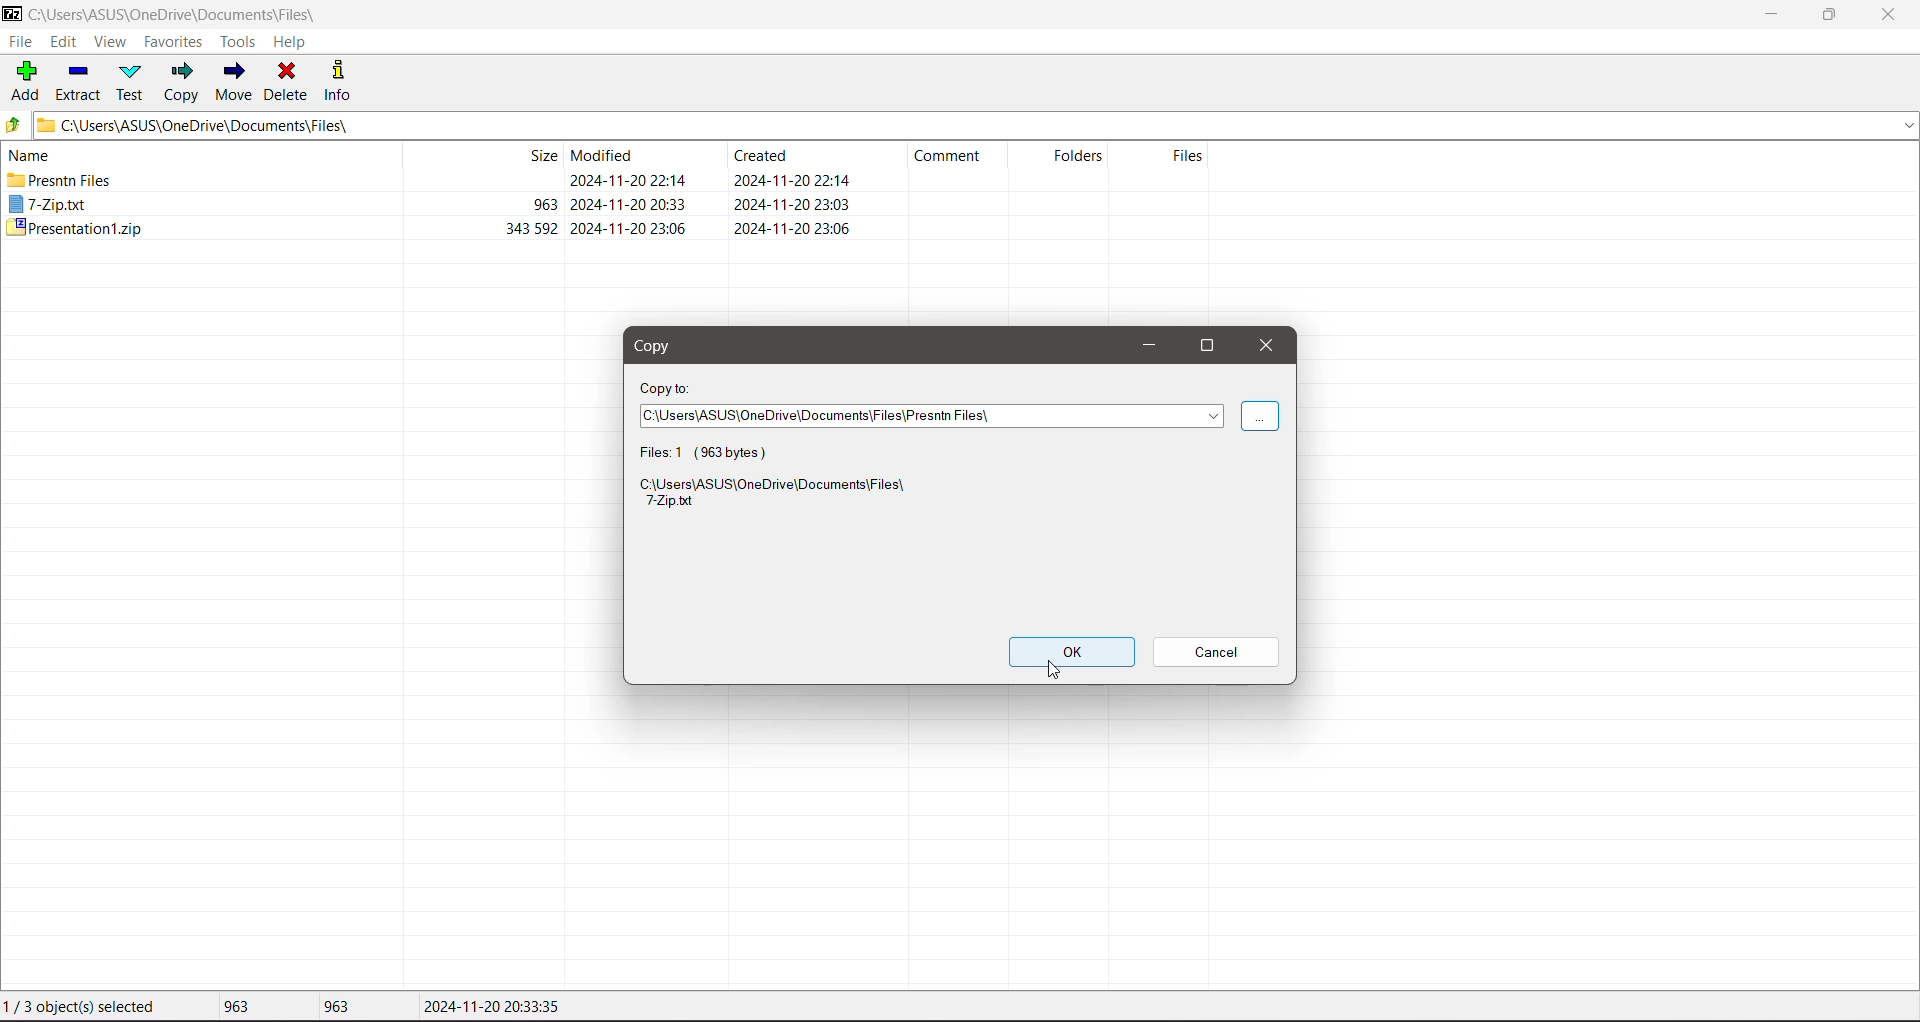 The height and width of the screenshot is (1022, 1920). Describe the element at coordinates (1070, 650) in the screenshot. I see `OK` at that location.